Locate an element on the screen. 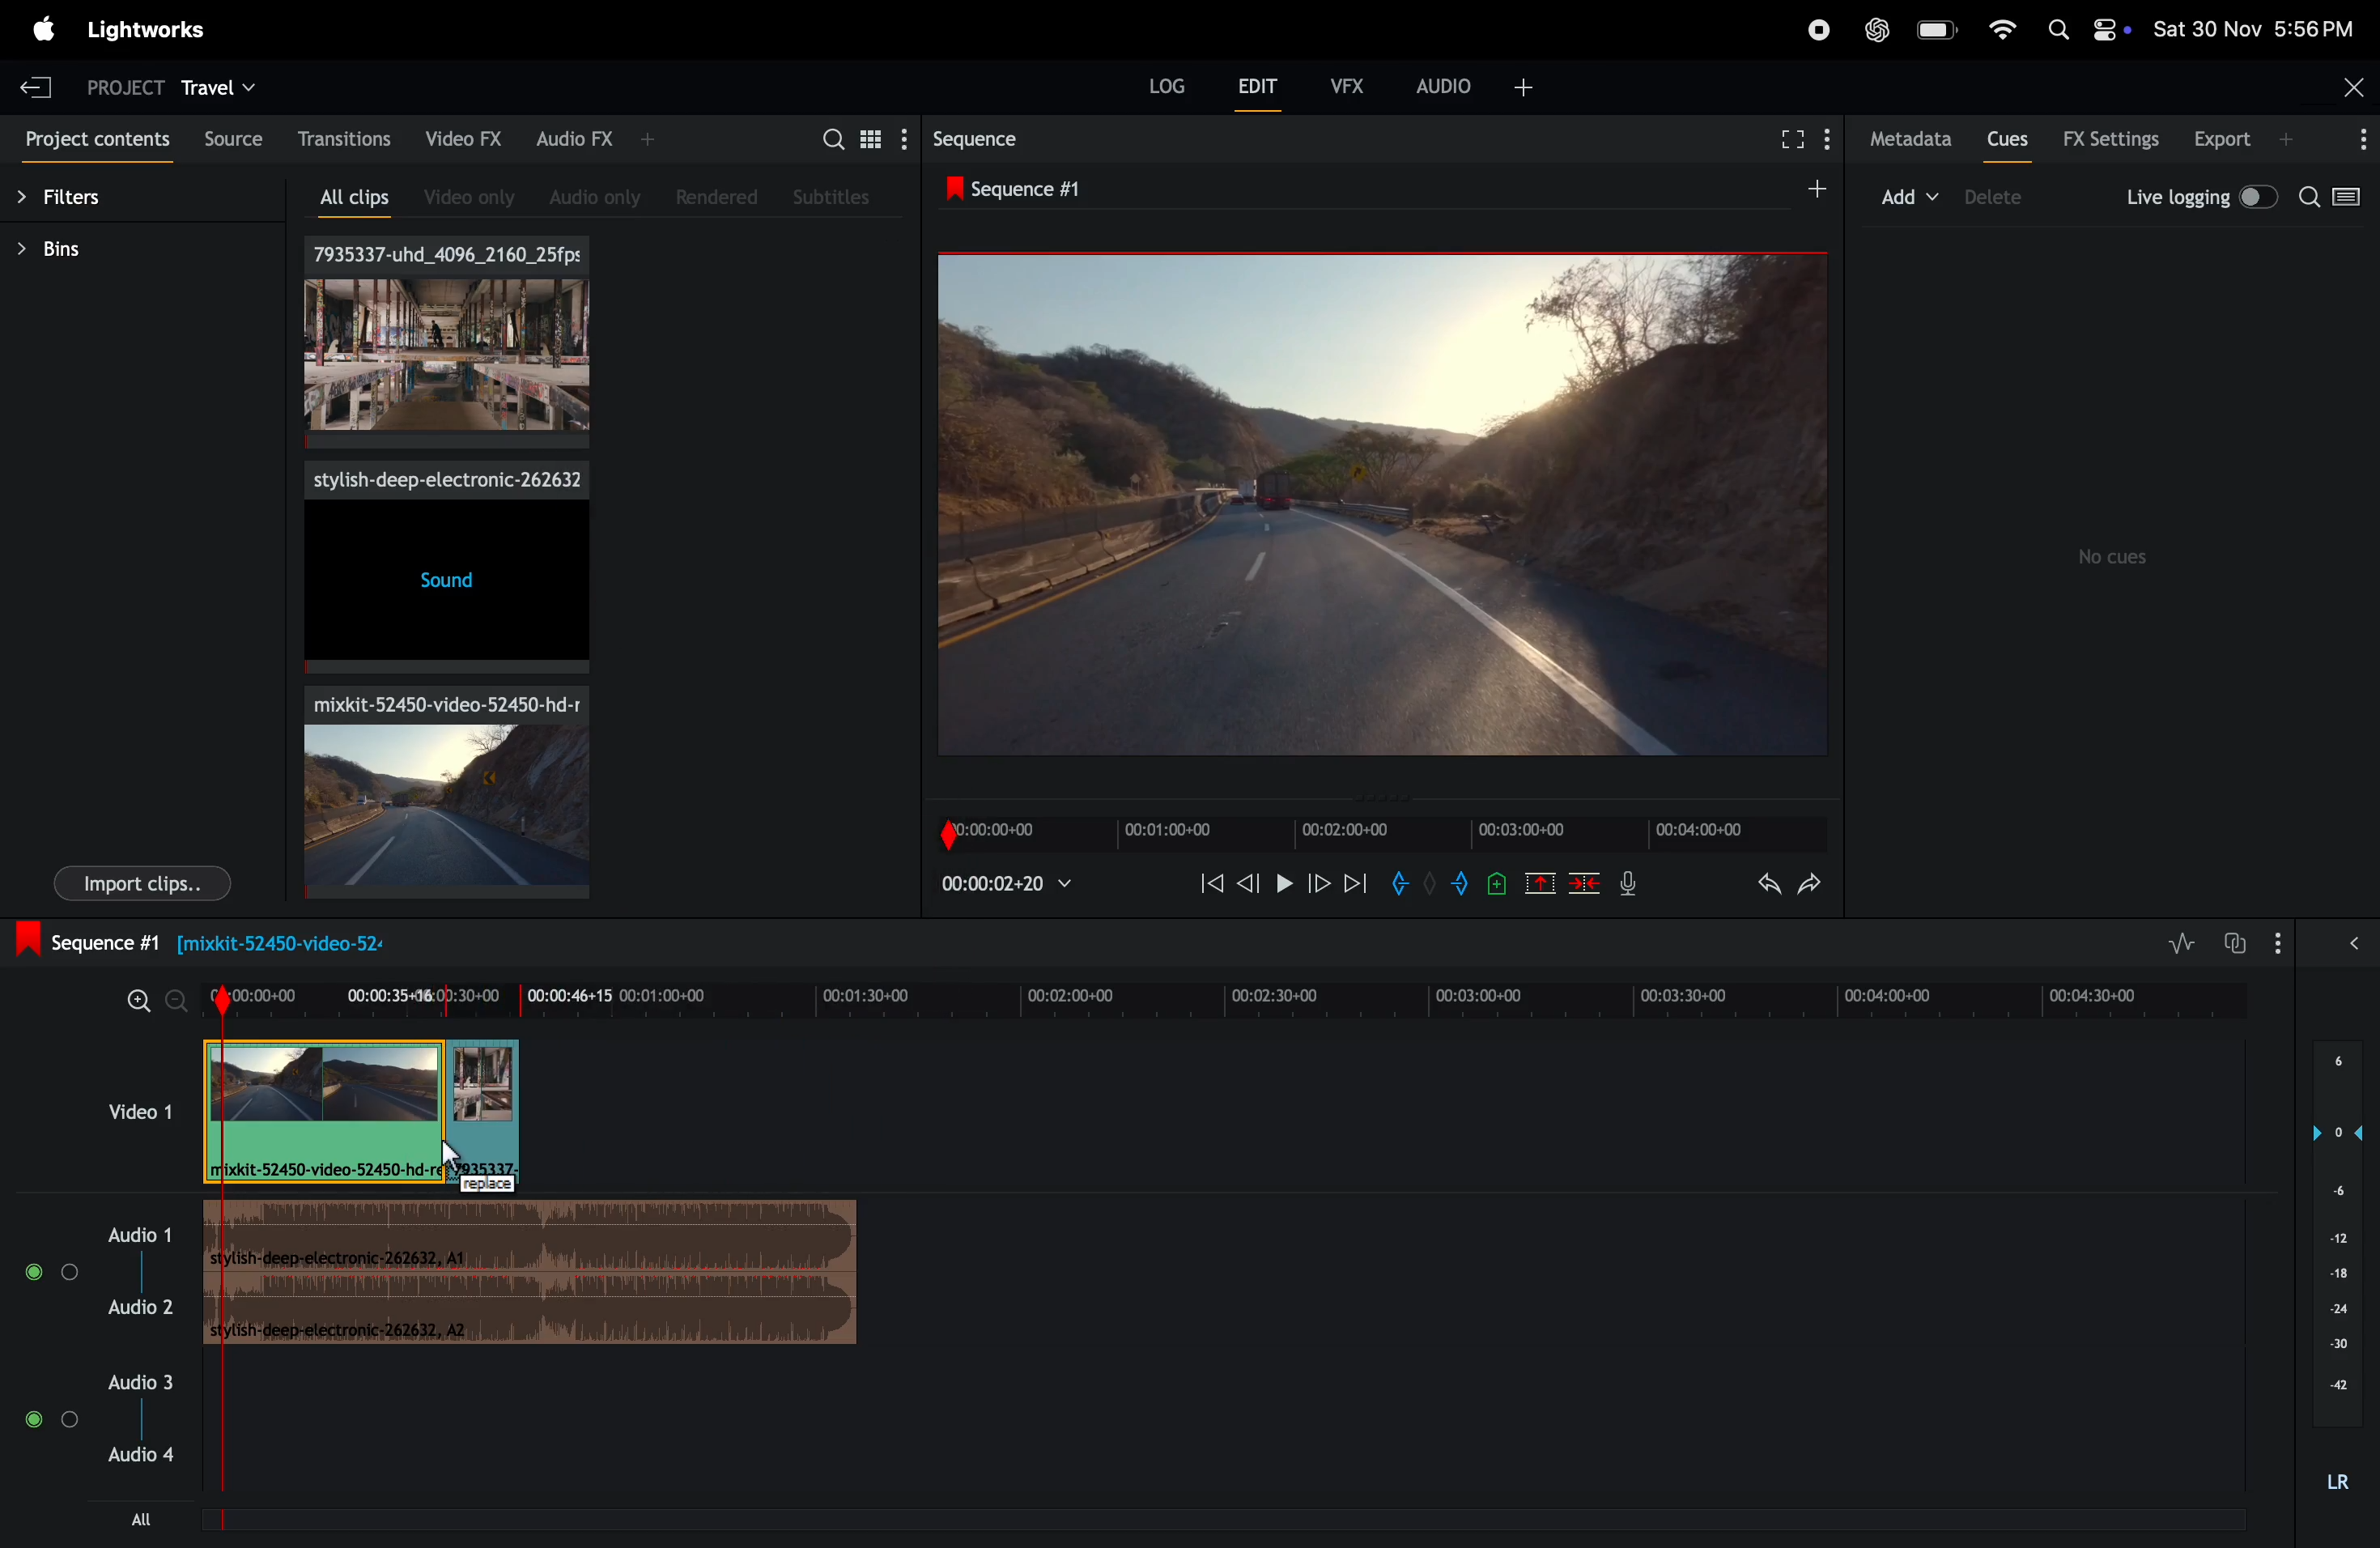 The height and width of the screenshot is (1548, 2380). rendered is located at coordinates (723, 197).